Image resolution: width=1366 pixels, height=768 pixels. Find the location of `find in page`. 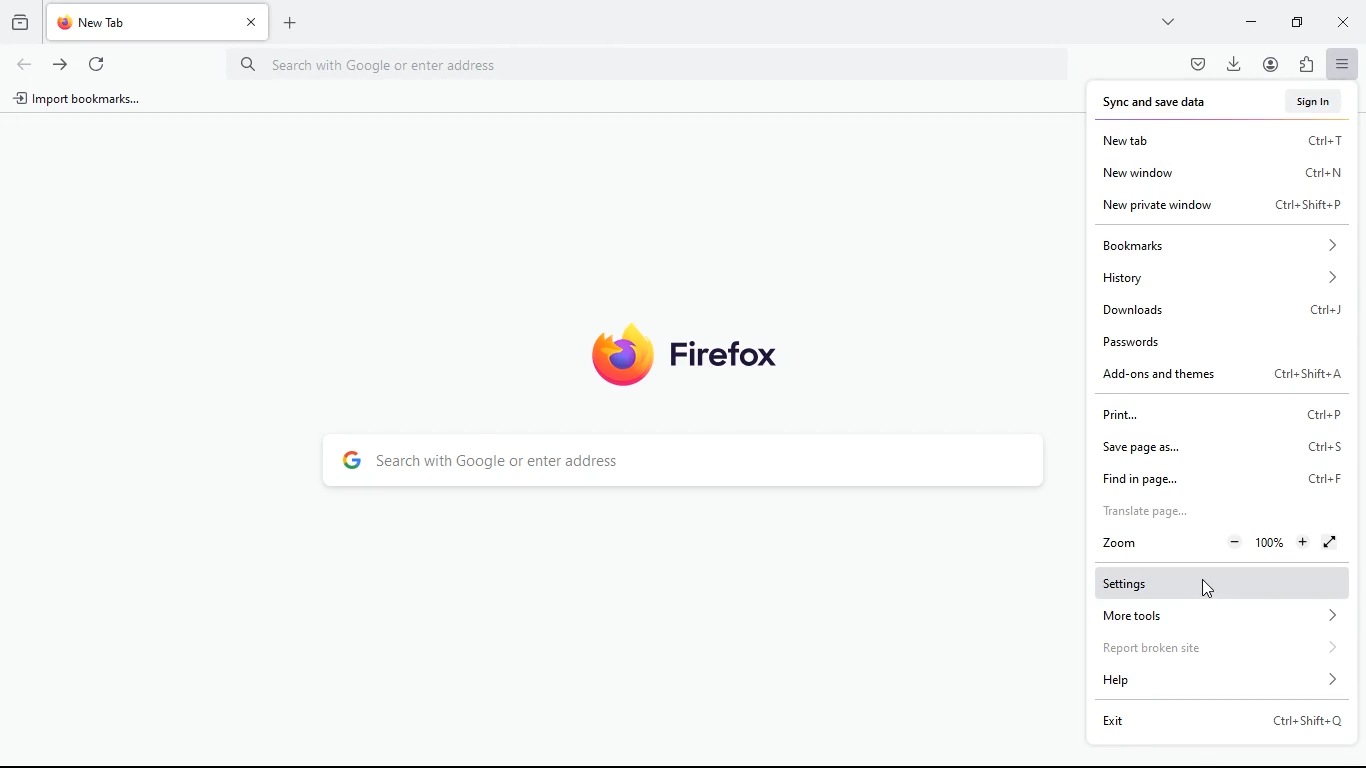

find in page is located at coordinates (1222, 478).